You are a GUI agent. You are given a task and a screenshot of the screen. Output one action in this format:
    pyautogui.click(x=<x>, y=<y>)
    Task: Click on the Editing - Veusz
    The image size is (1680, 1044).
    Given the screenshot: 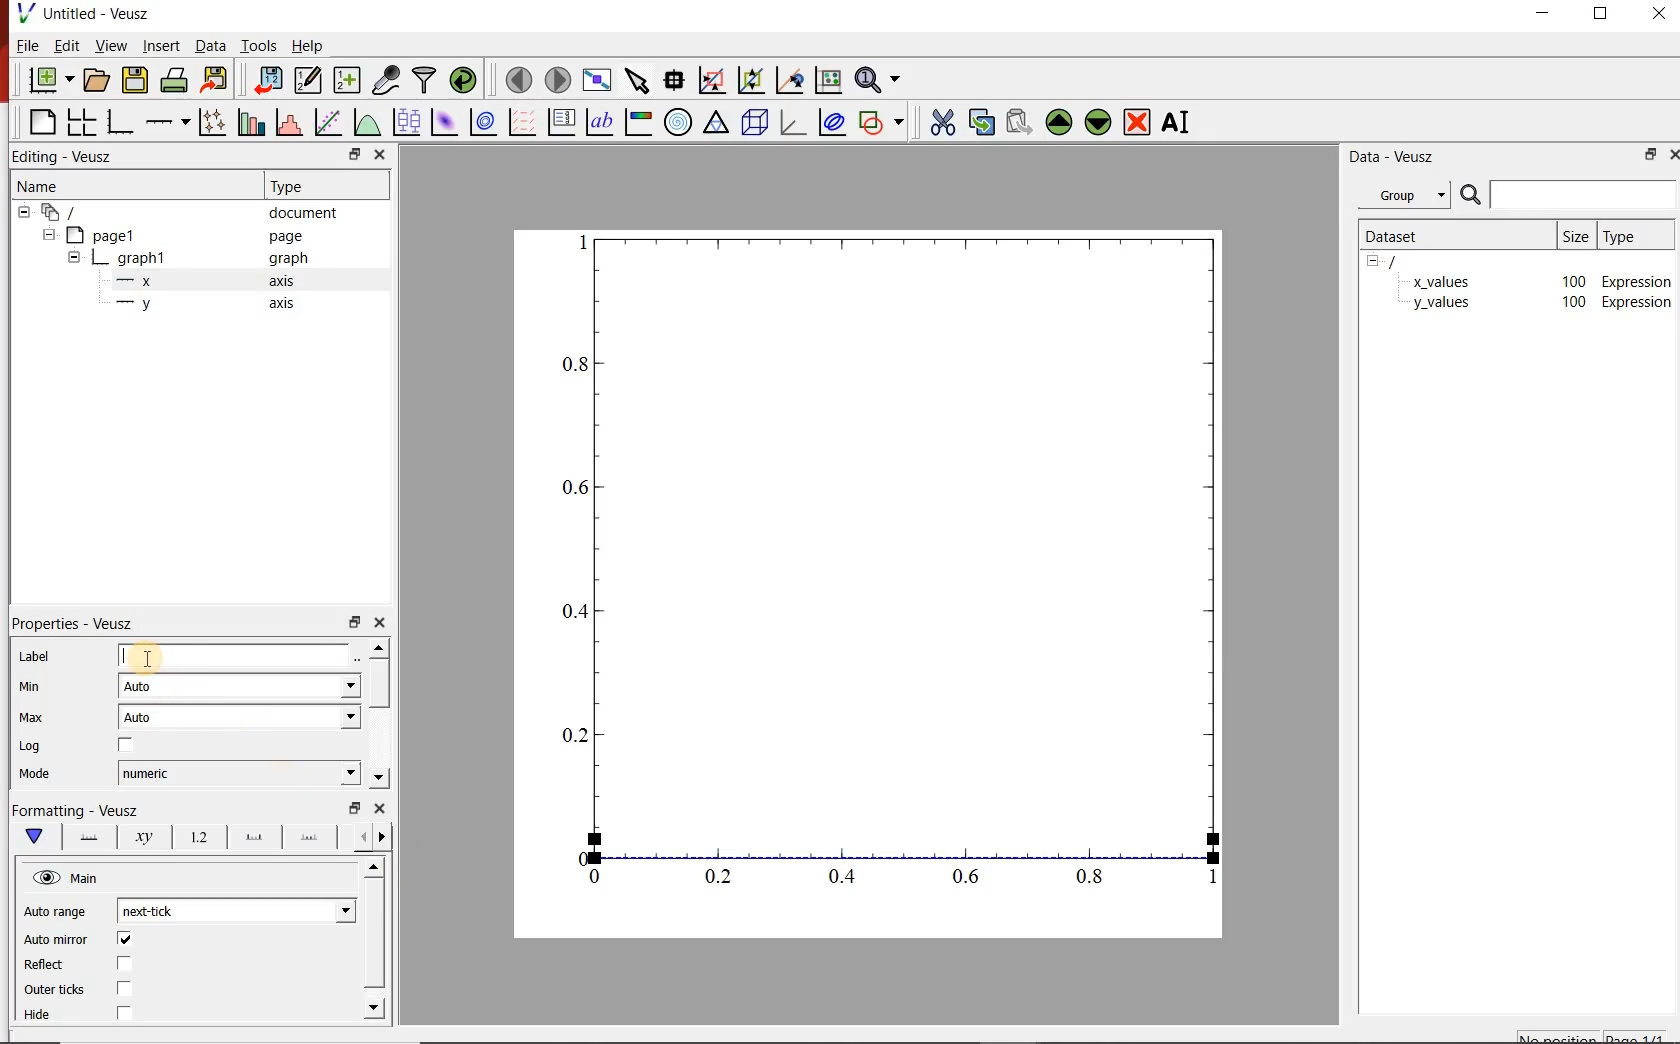 What is the action you would take?
    pyautogui.click(x=64, y=157)
    